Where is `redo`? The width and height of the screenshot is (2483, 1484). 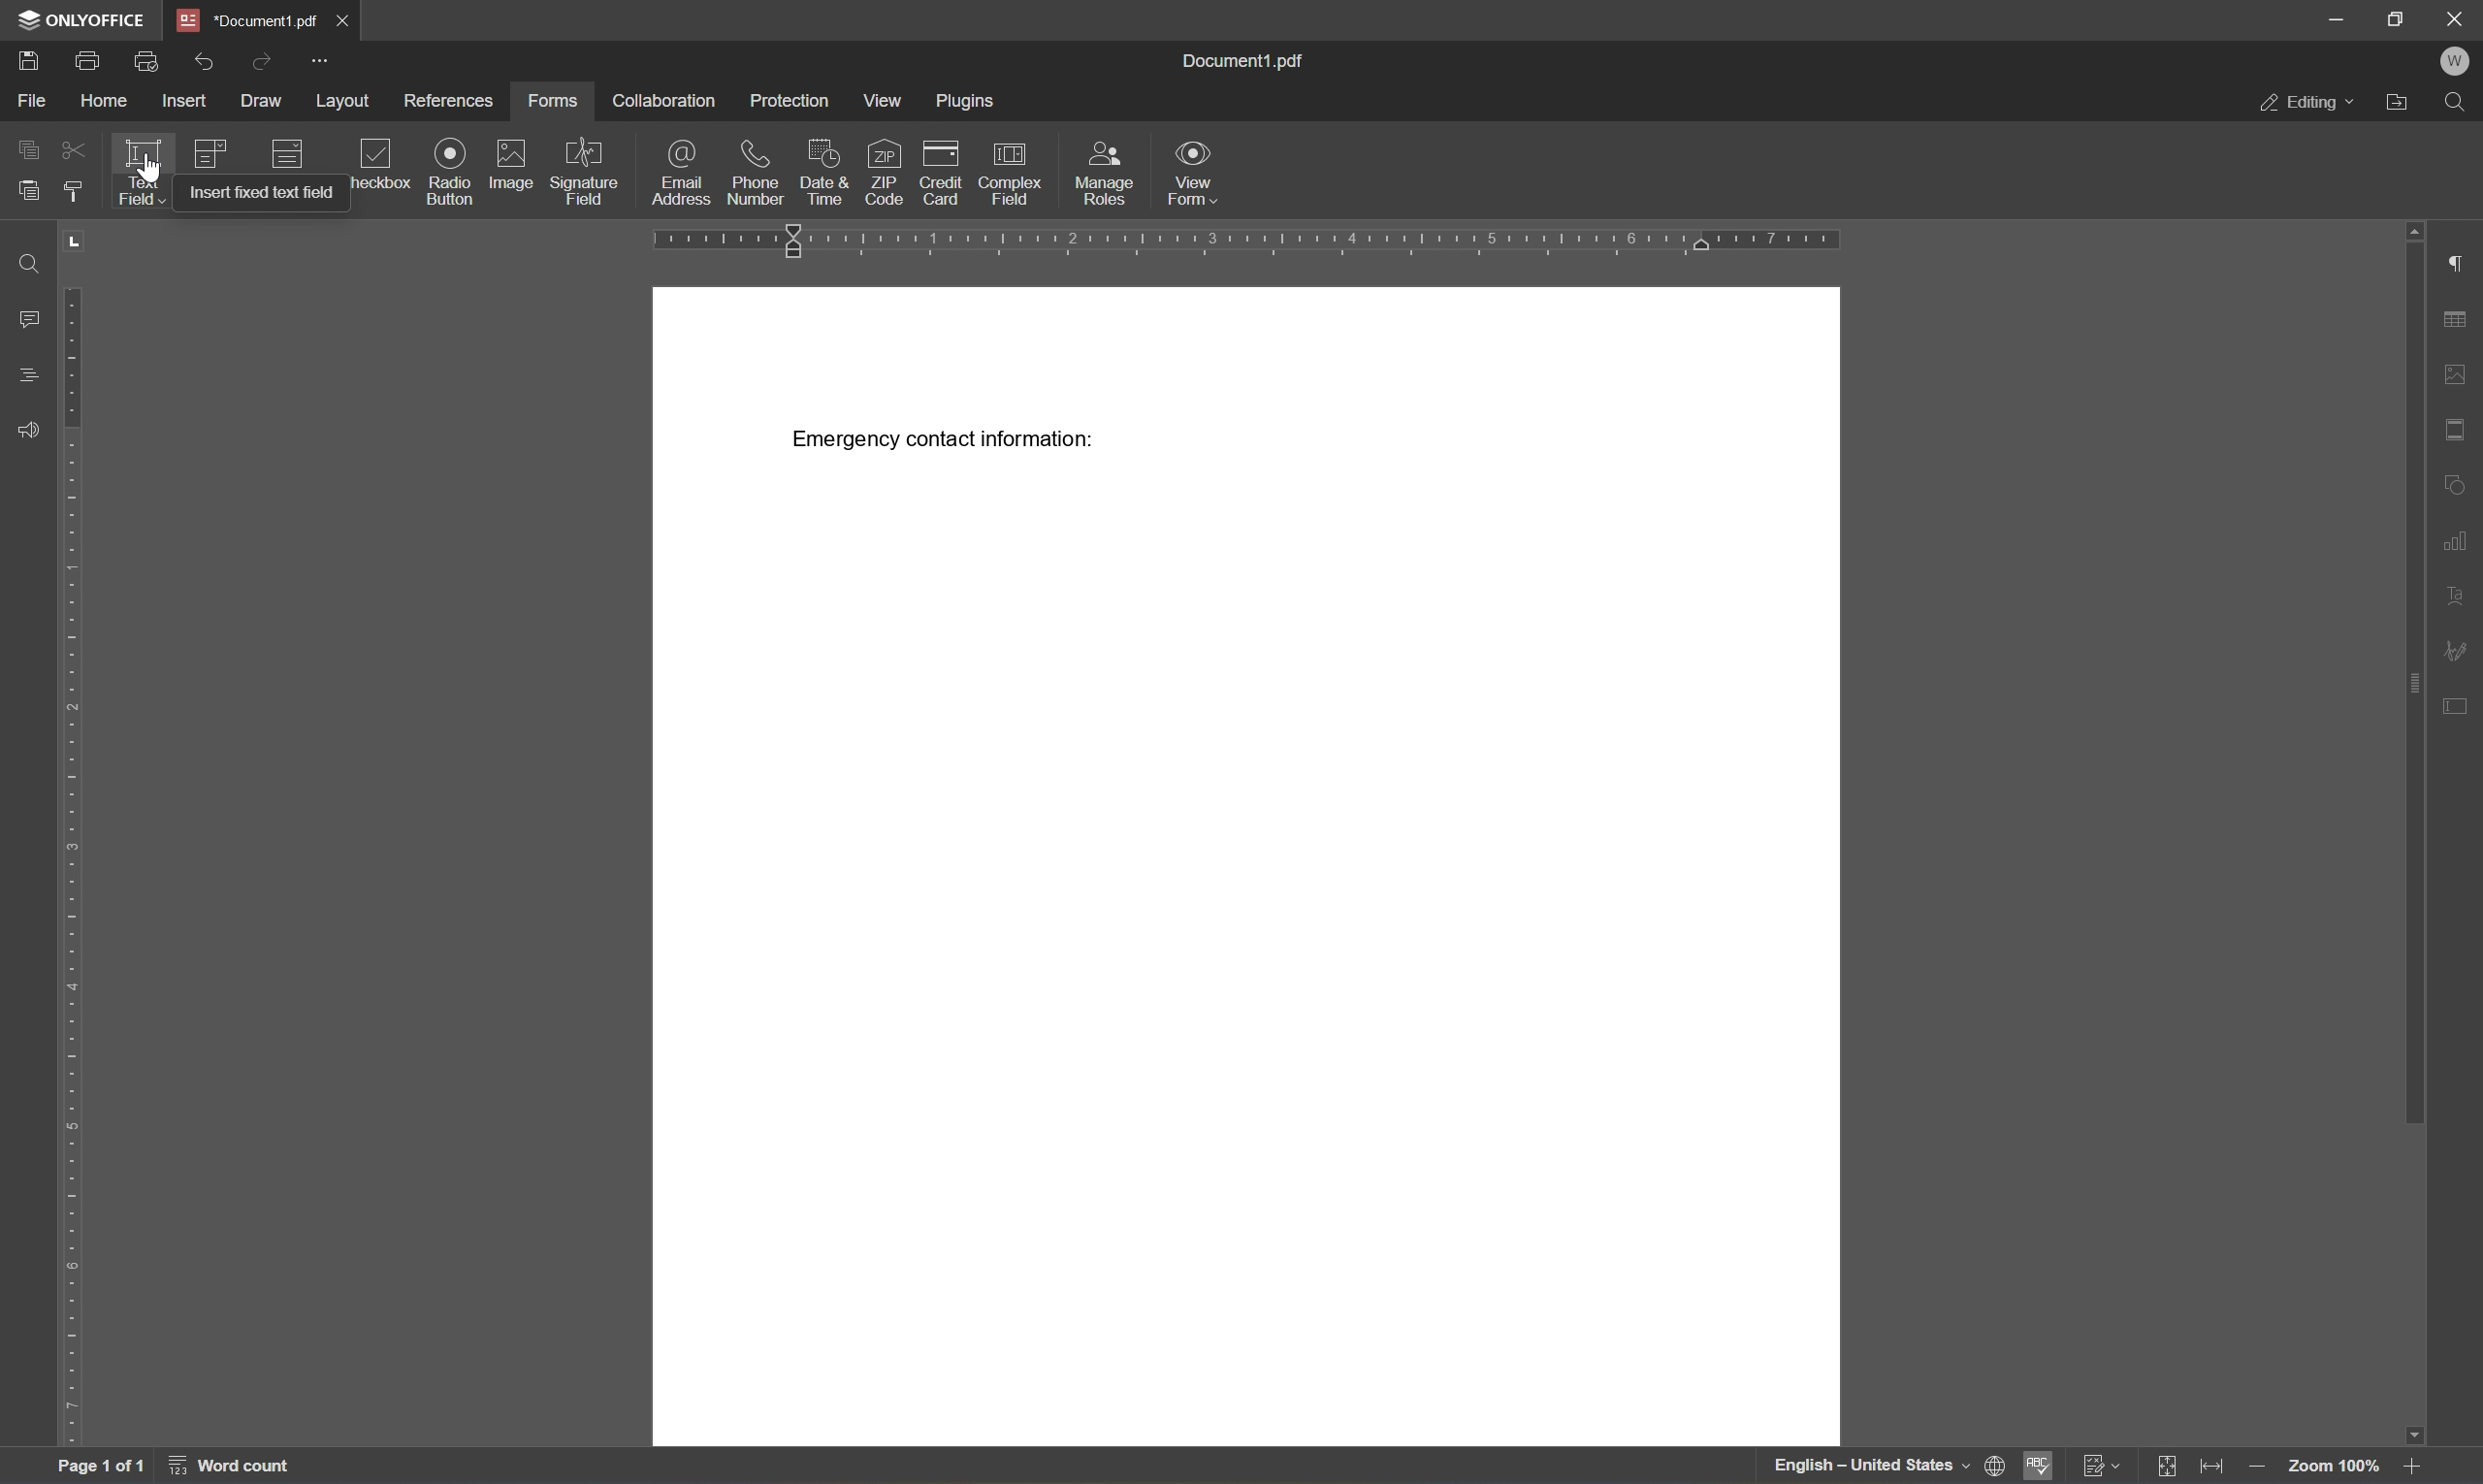
redo is located at coordinates (257, 63).